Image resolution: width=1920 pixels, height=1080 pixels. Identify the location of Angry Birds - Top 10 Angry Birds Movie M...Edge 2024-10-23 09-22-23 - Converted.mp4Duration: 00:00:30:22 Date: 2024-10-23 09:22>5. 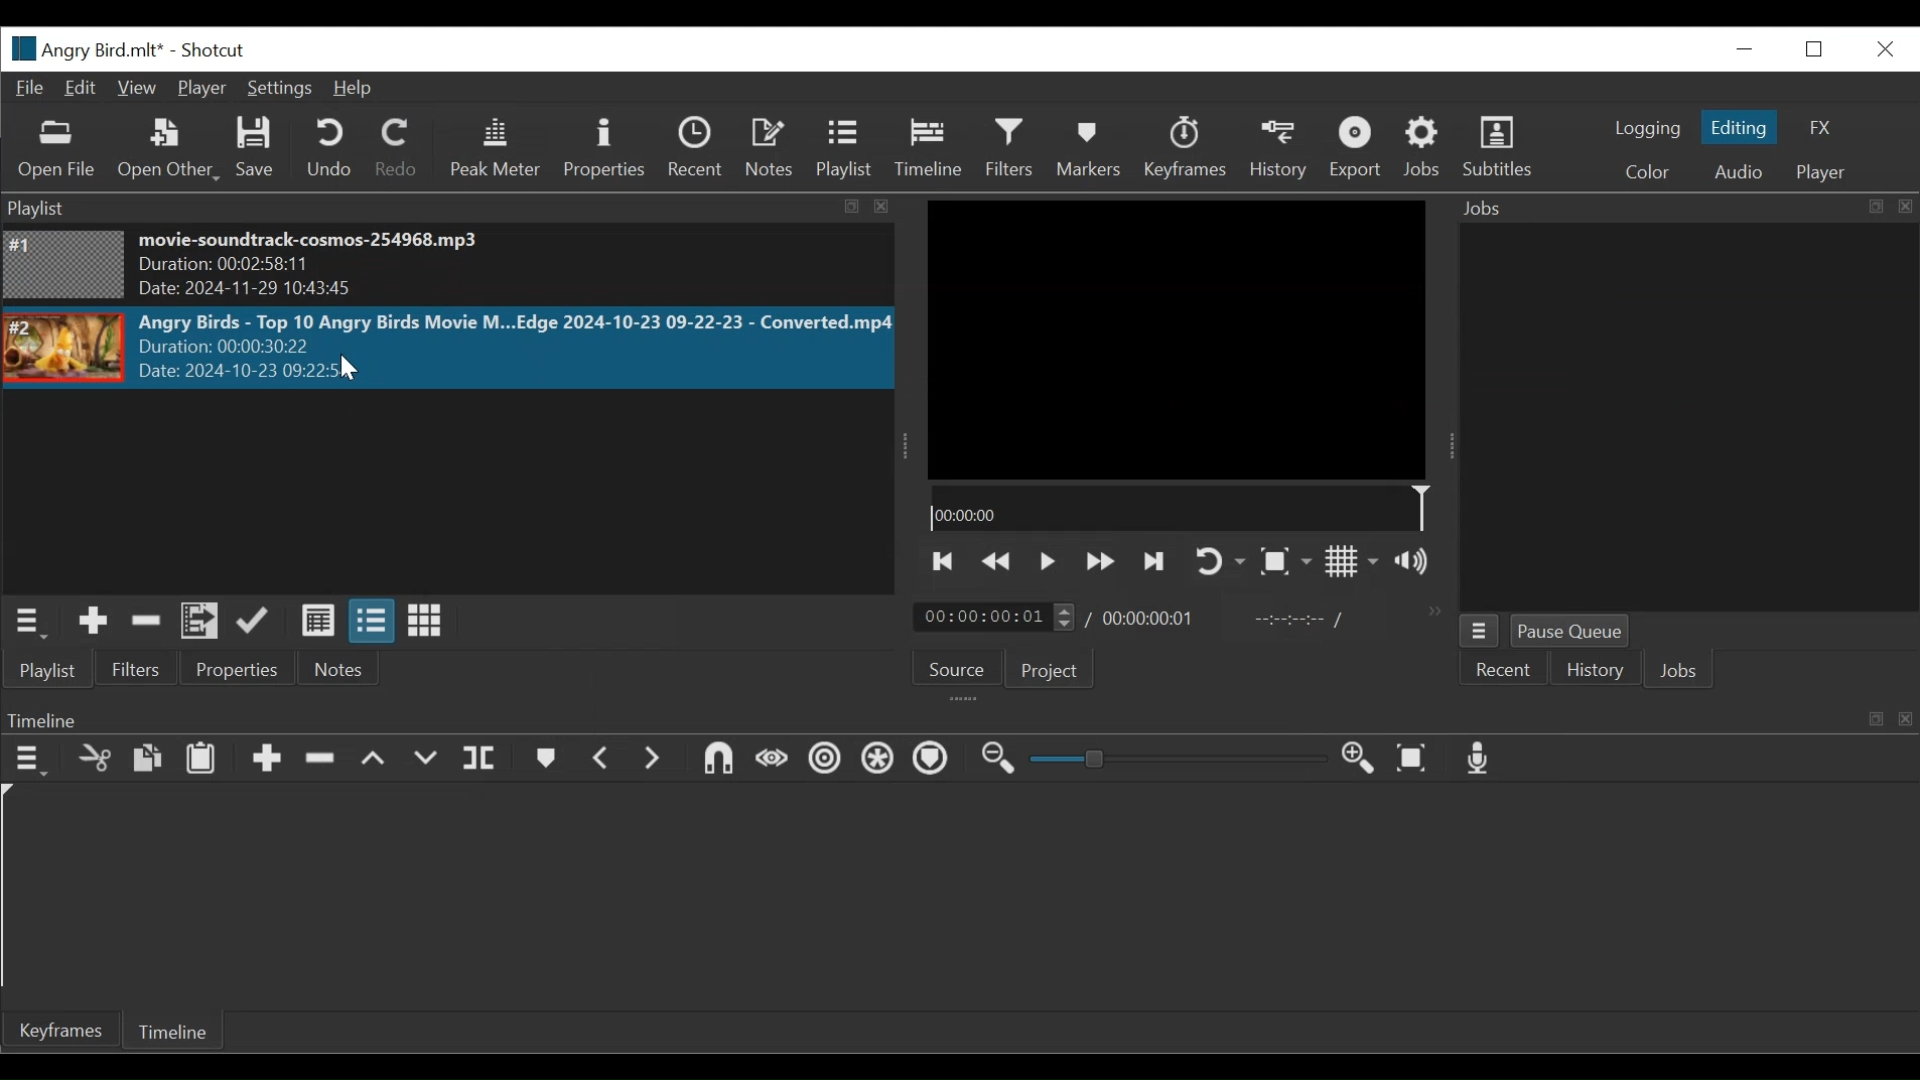
(514, 348).